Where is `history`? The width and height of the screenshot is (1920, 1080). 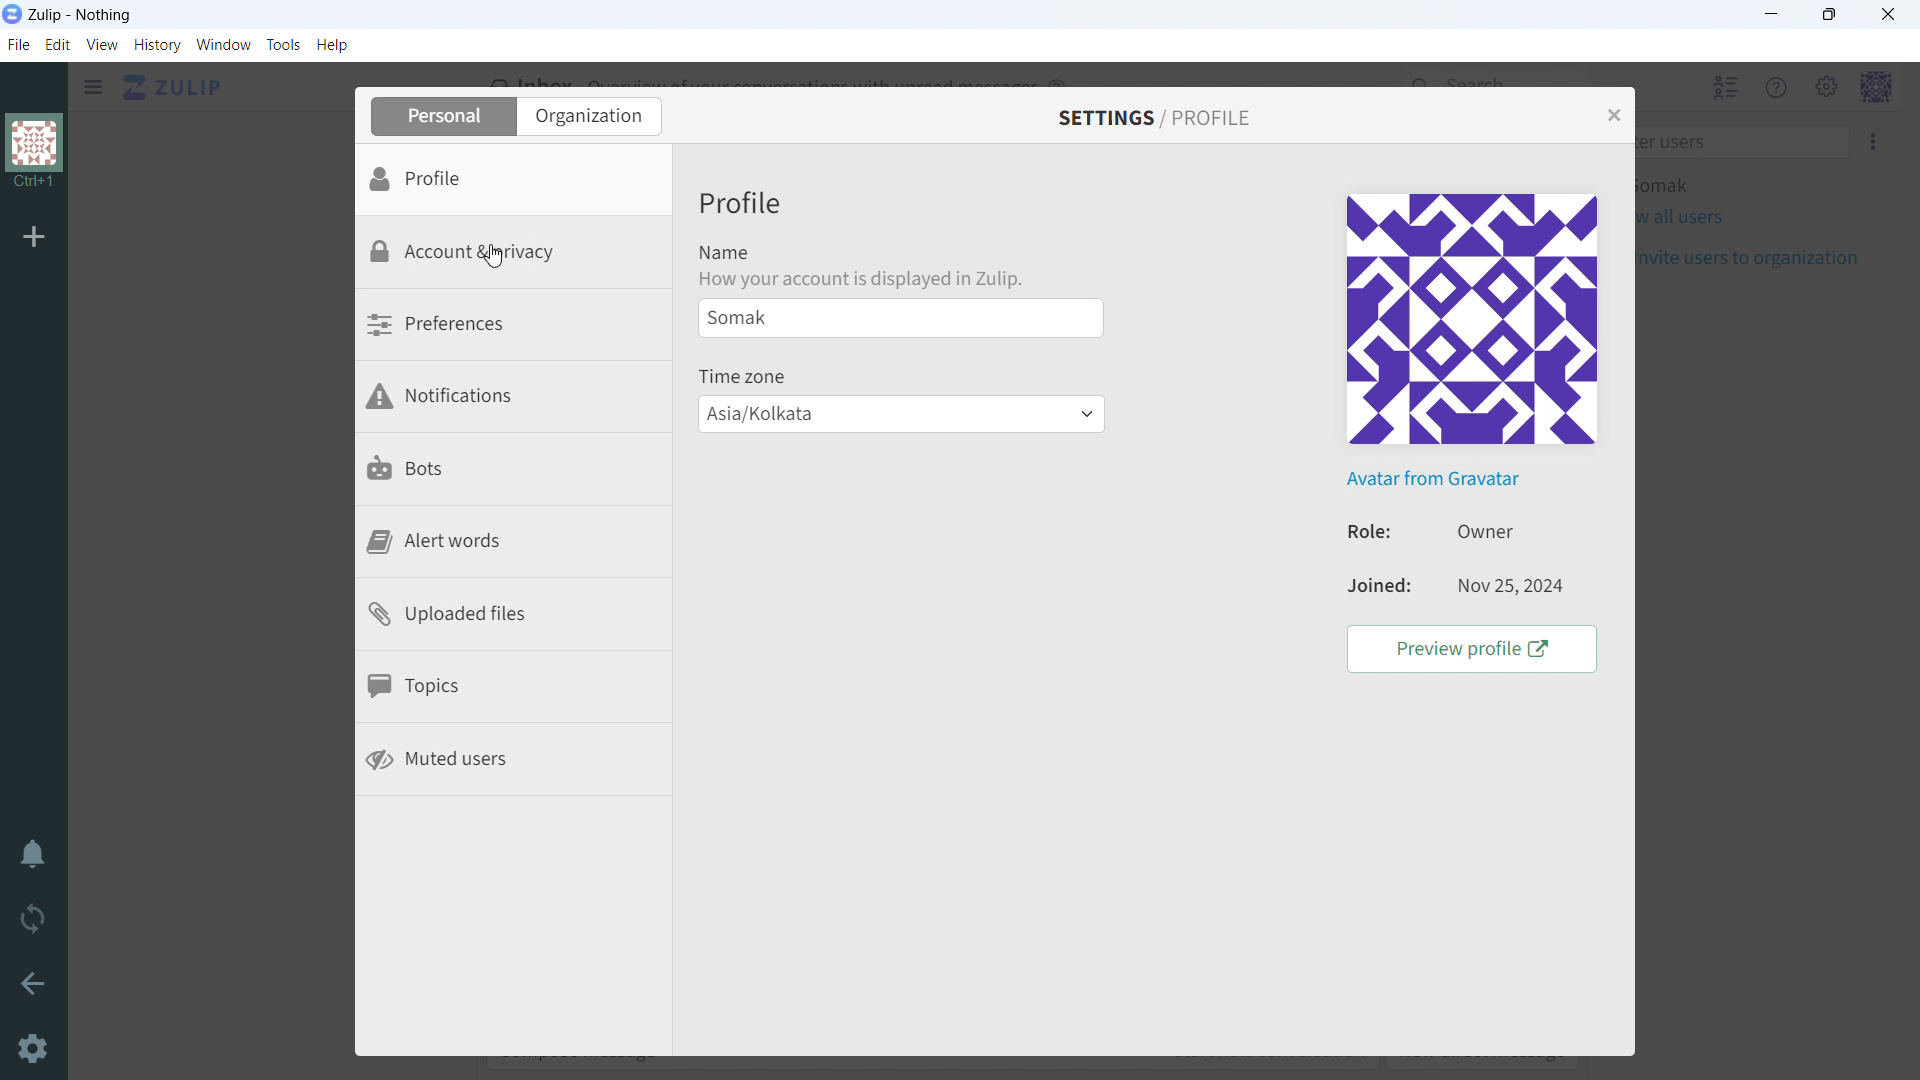
history is located at coordinates (158, 45).